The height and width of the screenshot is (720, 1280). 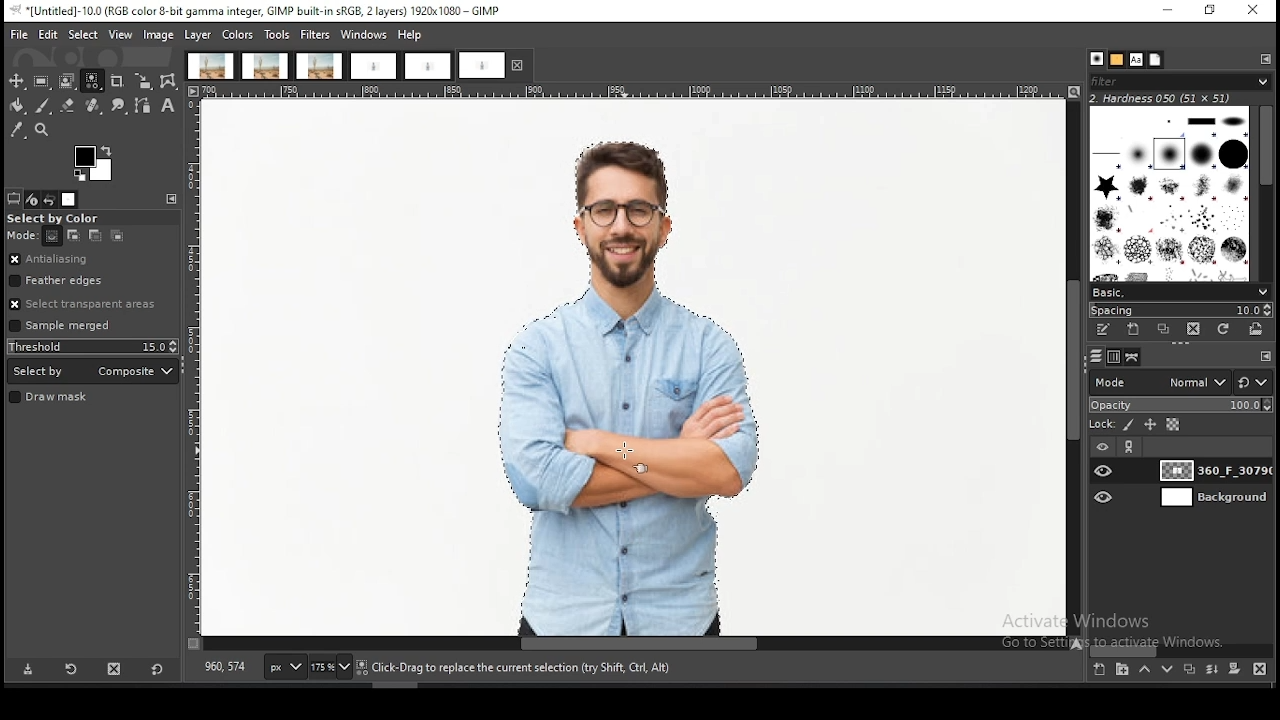 What do you see at coordinates (1187, 668) in the screenshot?
I see `duplicate layer` at bounding box center [1187, 668].